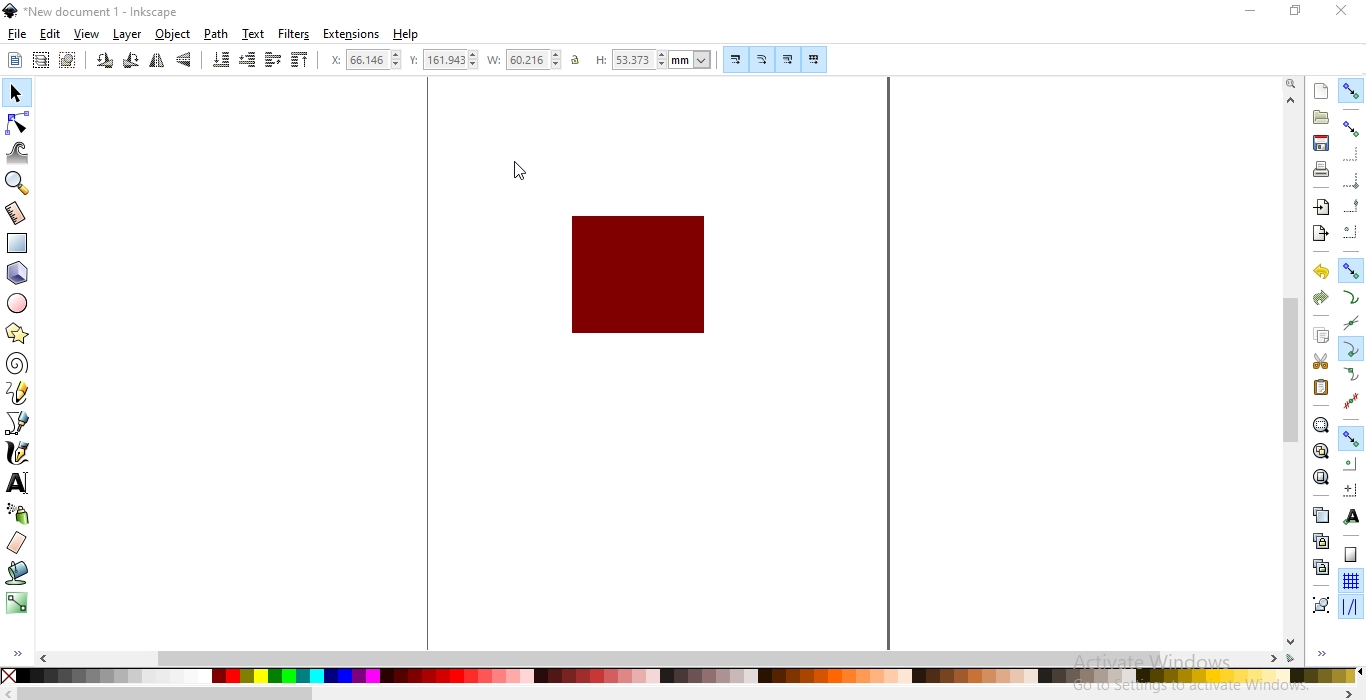 This screenshot has width=1366, height=700. Describe the element at coordinates (1321, 207) in the screenshot. I see `import a bitmap` at that location.